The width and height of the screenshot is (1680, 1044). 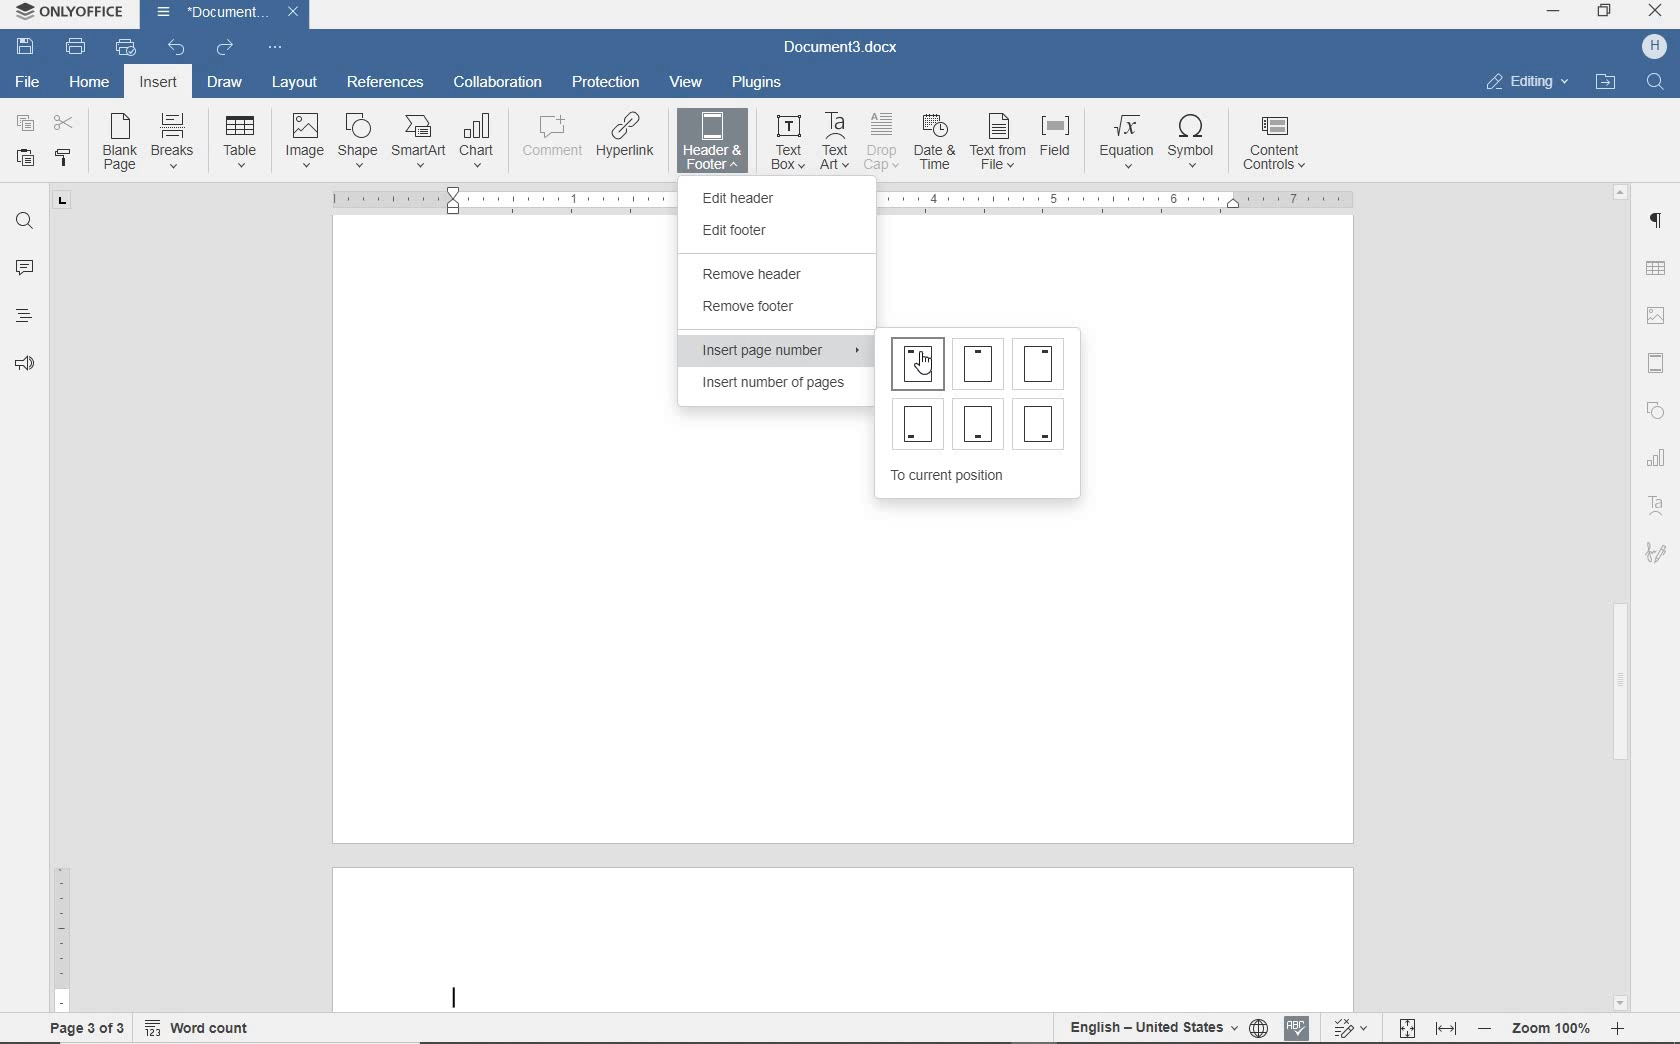 What do you see at coordinates (779, 352) in the screenshot?
I see `INSERT PAGE NUMBER` at bounding box center [779, 352].